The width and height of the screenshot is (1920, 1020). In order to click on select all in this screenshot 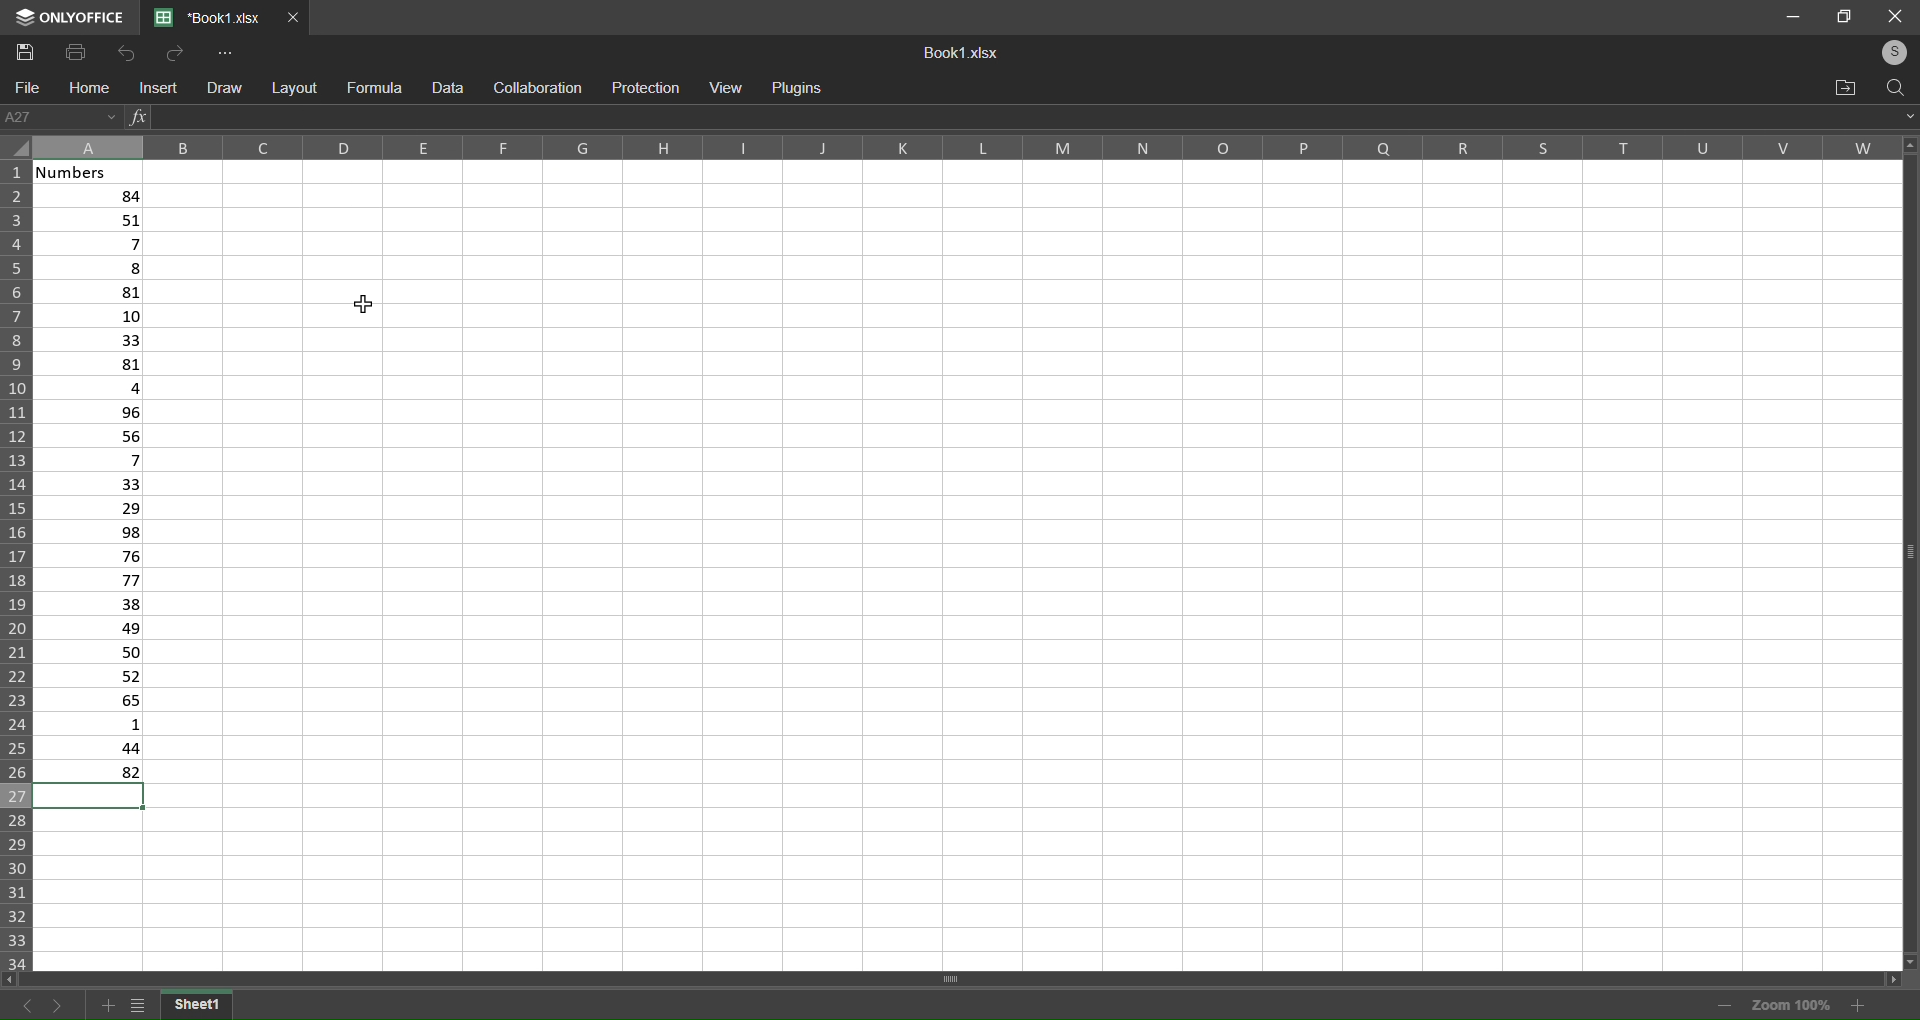, I will do `click(22, 149)`.